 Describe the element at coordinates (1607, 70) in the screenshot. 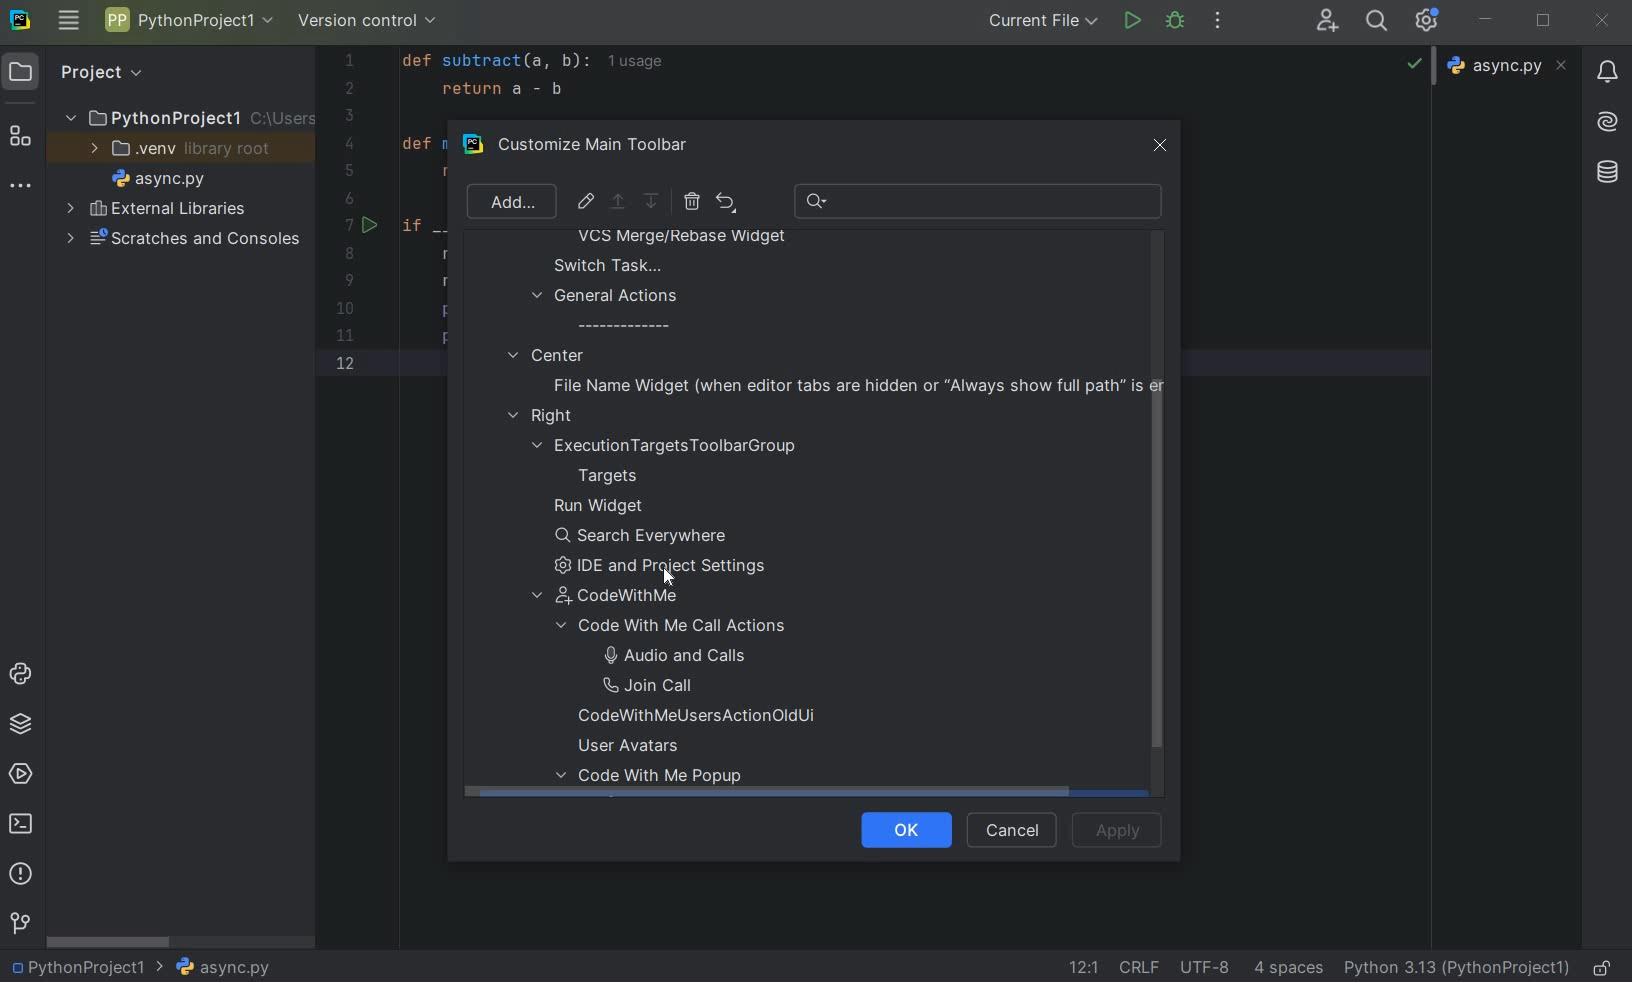

I see `updates` at that location.